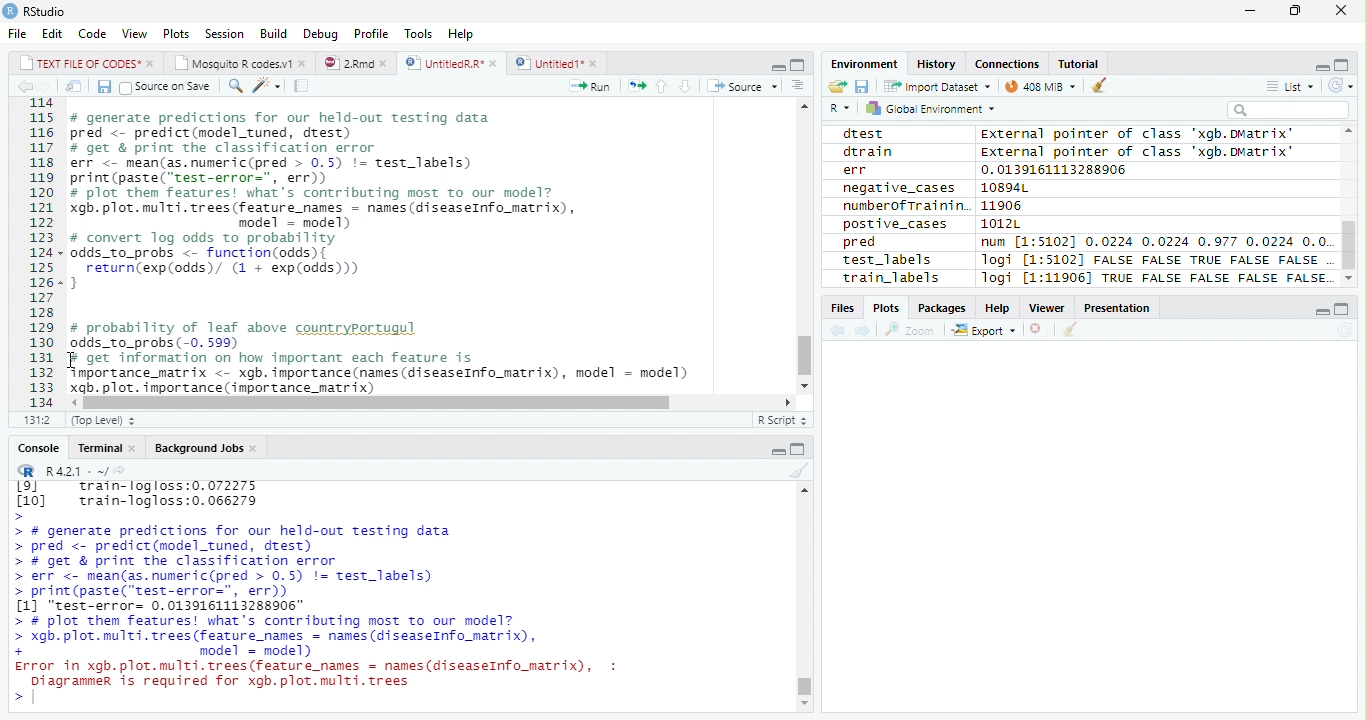  What do you see at coordinates (334, 204) in the screenshot?
I see `# generate predictions for our held-out testing data
pred <- predict(model_tuned, drest)
# get & print the classification error
err <- mean(as.numeric(pred > 0.5) != test_labels)
print (paste(“test-error=", err))
# plot them features! what's contributing most to our model?
gb. plot. multi. trees (feature_names = names (diseaseInfo_matrix),
model = model)
# convert log odds to probability
odds_to_probs <- function(odds){
return(exp(odds)/ (1 + exp(0dds)))
3` at bounding box center [334, 204].